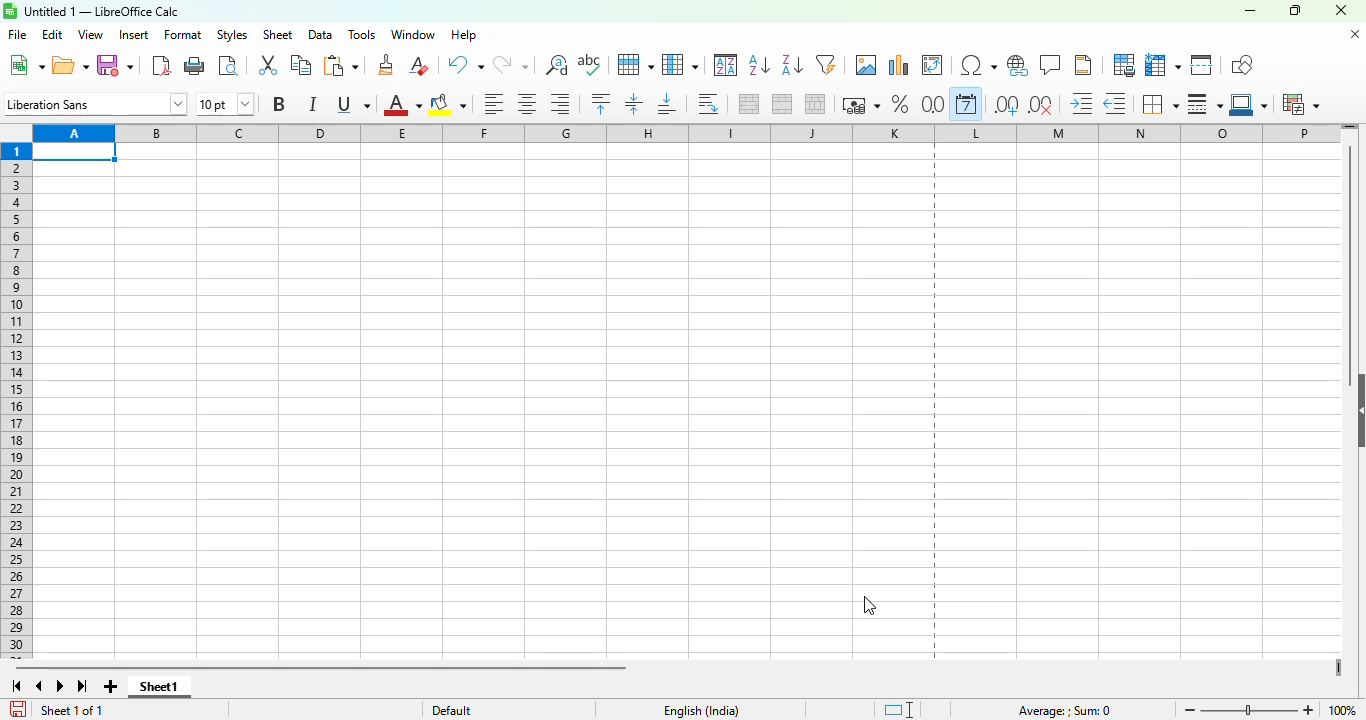  What do you see at coordinates (782, 104) in the screenshot?
I see `merge cells` at bounding box center [782, 104].